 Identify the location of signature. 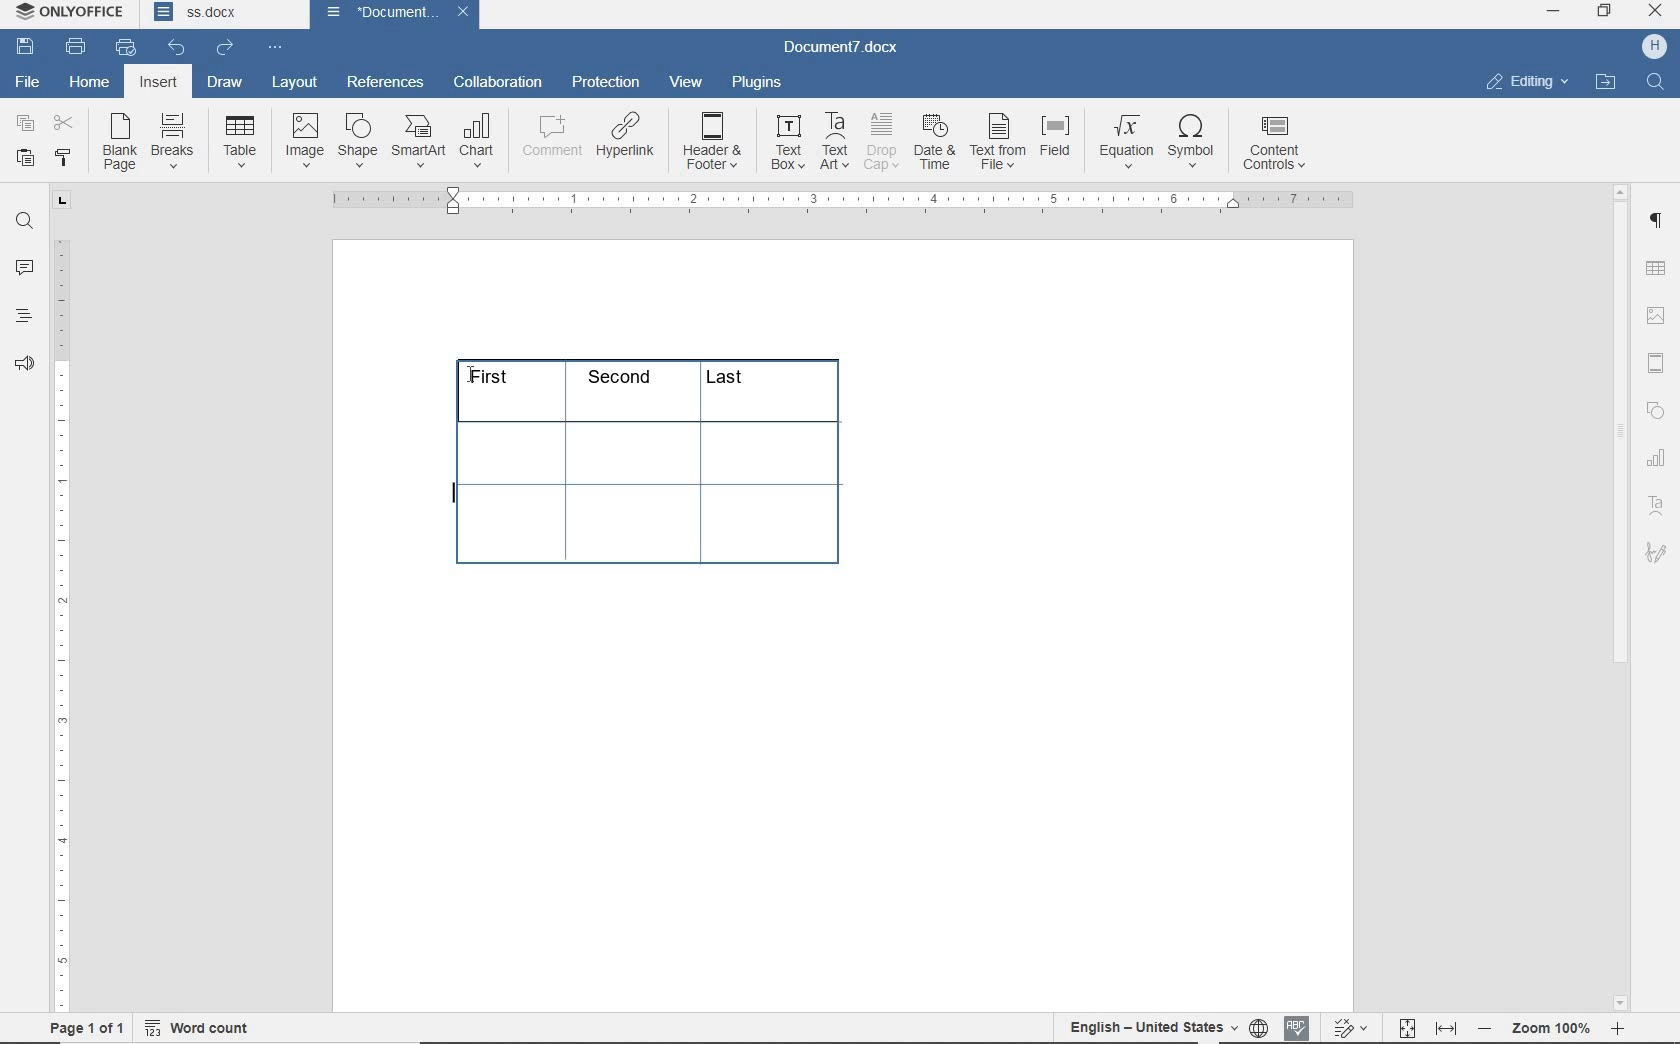
(1658, 556).